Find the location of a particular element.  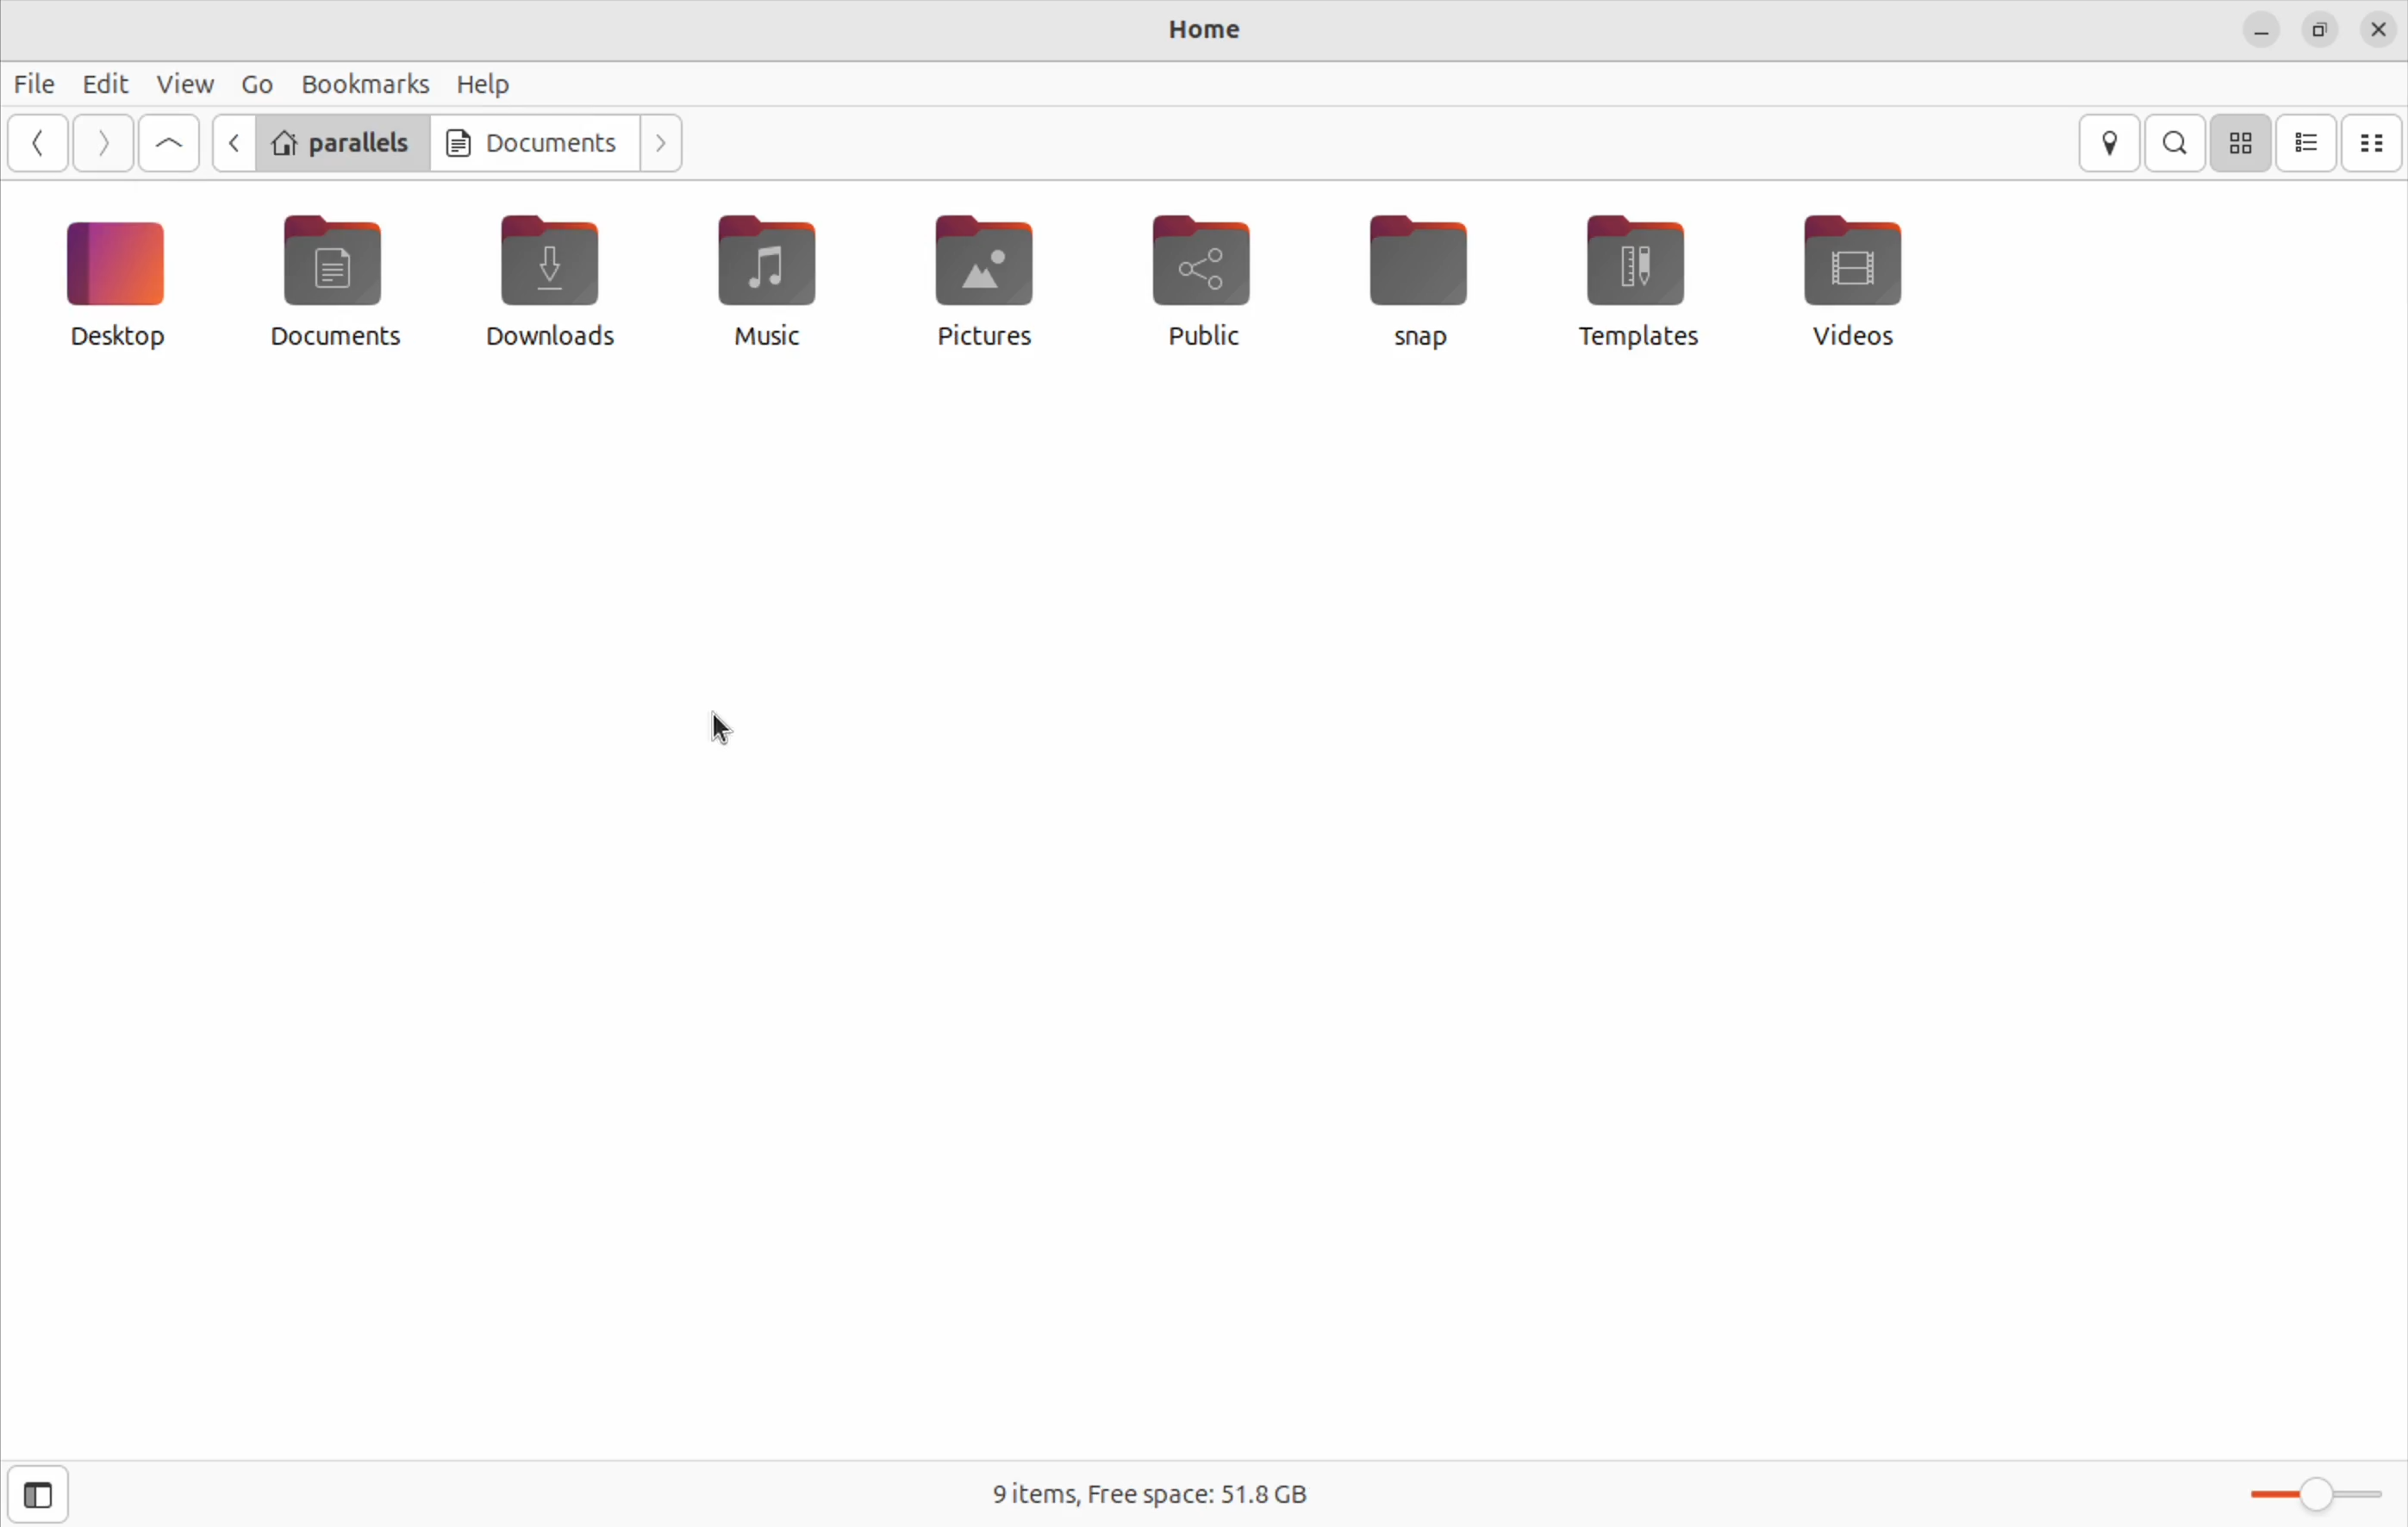

public  is located at coordinates (1200, 276).